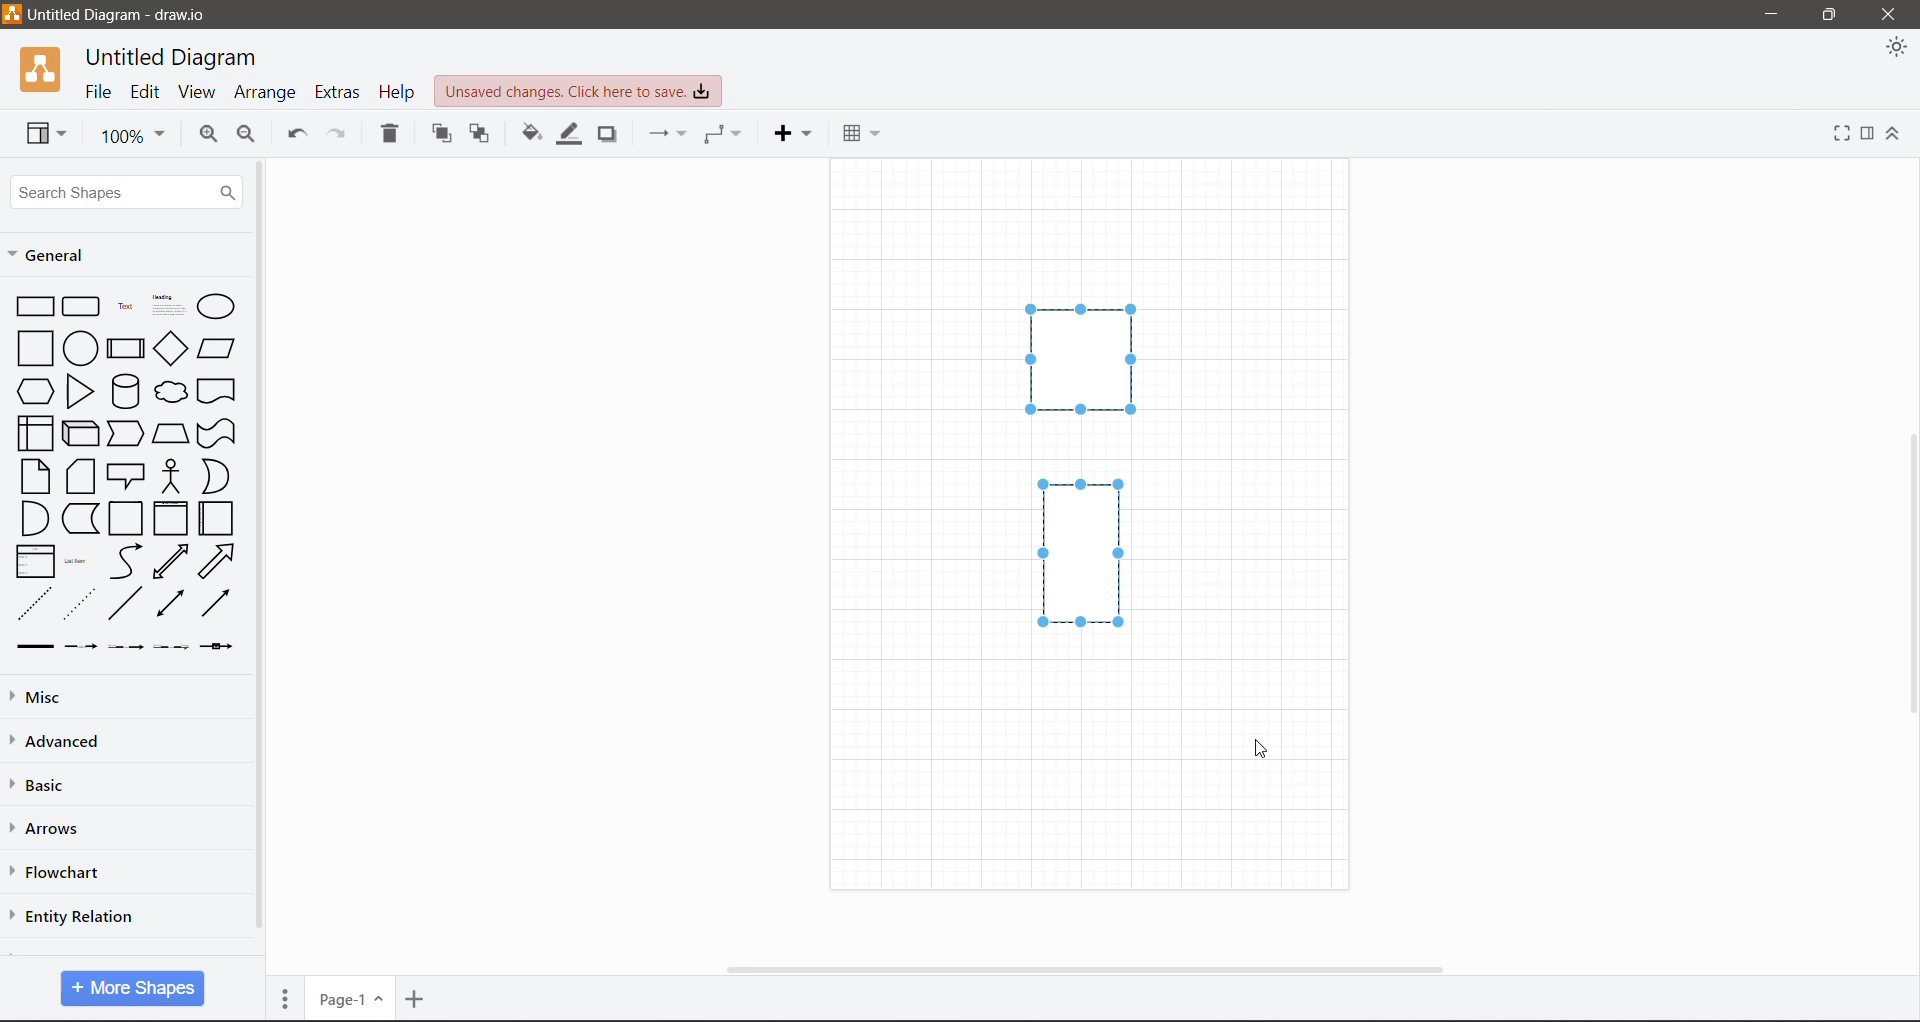 Image resolution: width=1920 pixels, height=1022 pixels. I want to click on View, so click(196, 92).